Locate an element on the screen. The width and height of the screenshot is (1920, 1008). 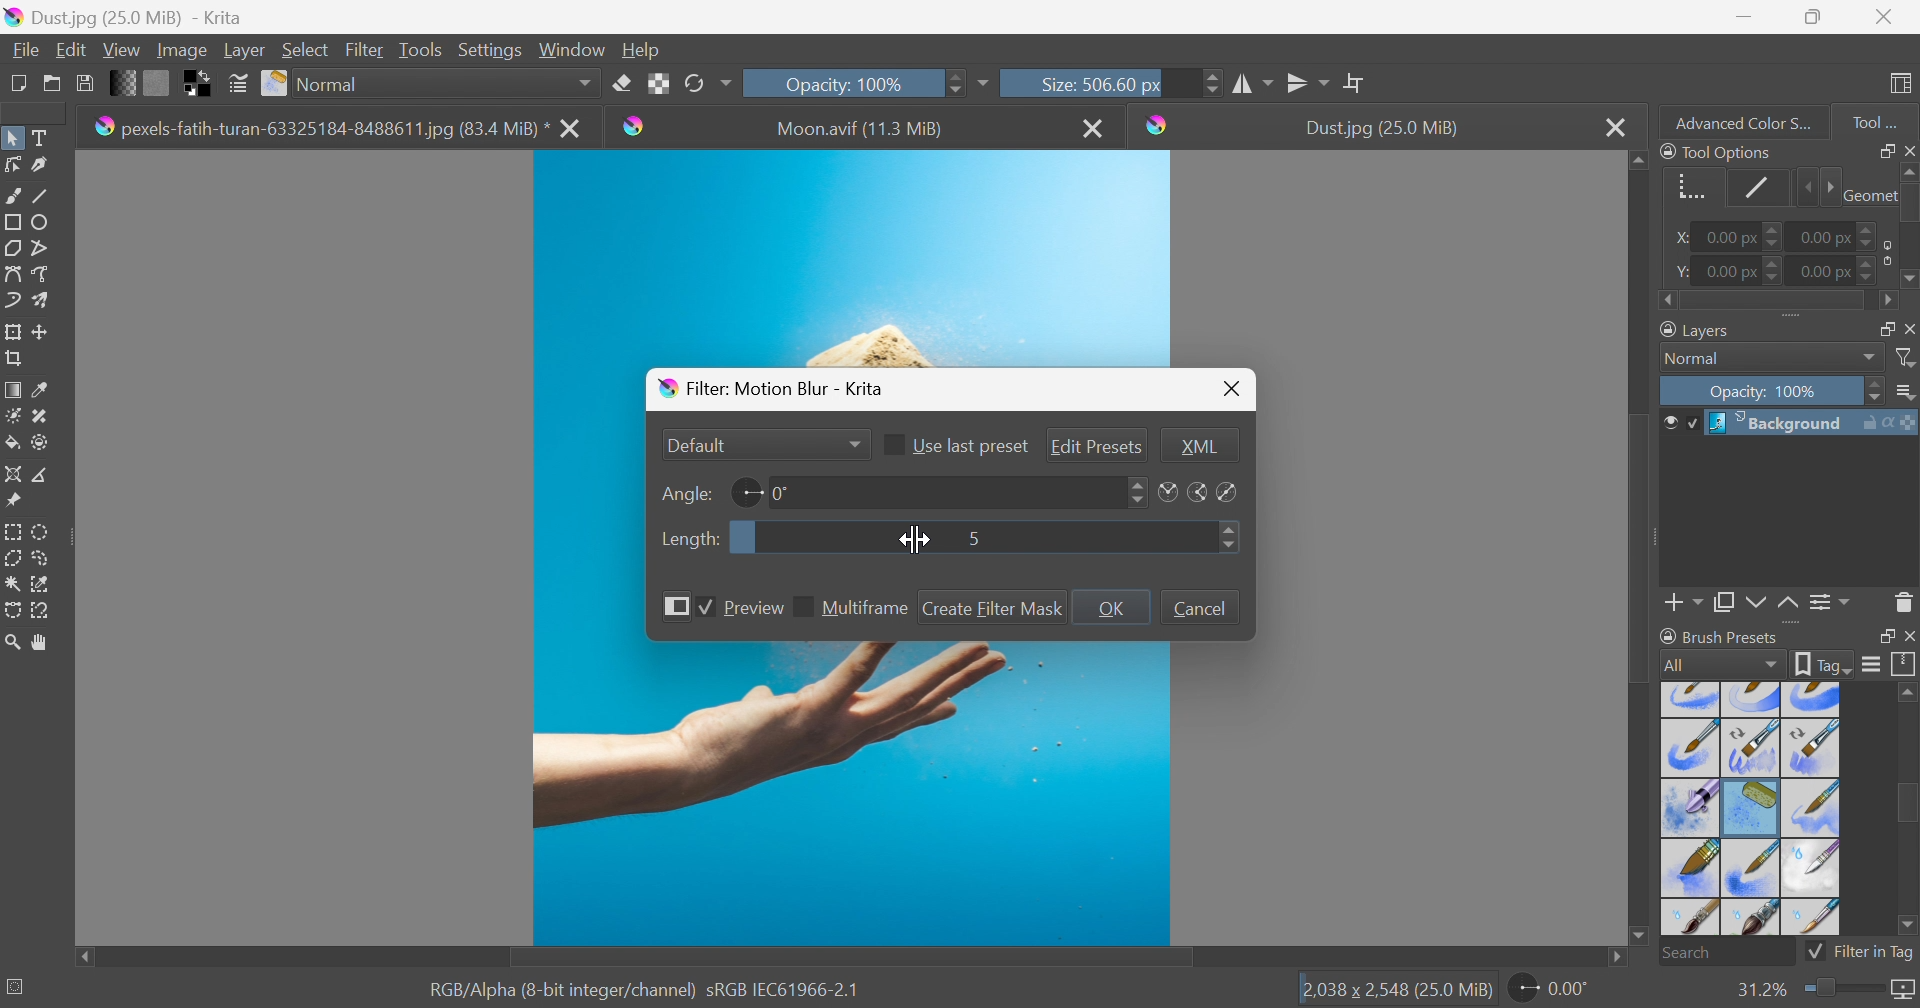
Slider is located at coordinates (1840, 989).